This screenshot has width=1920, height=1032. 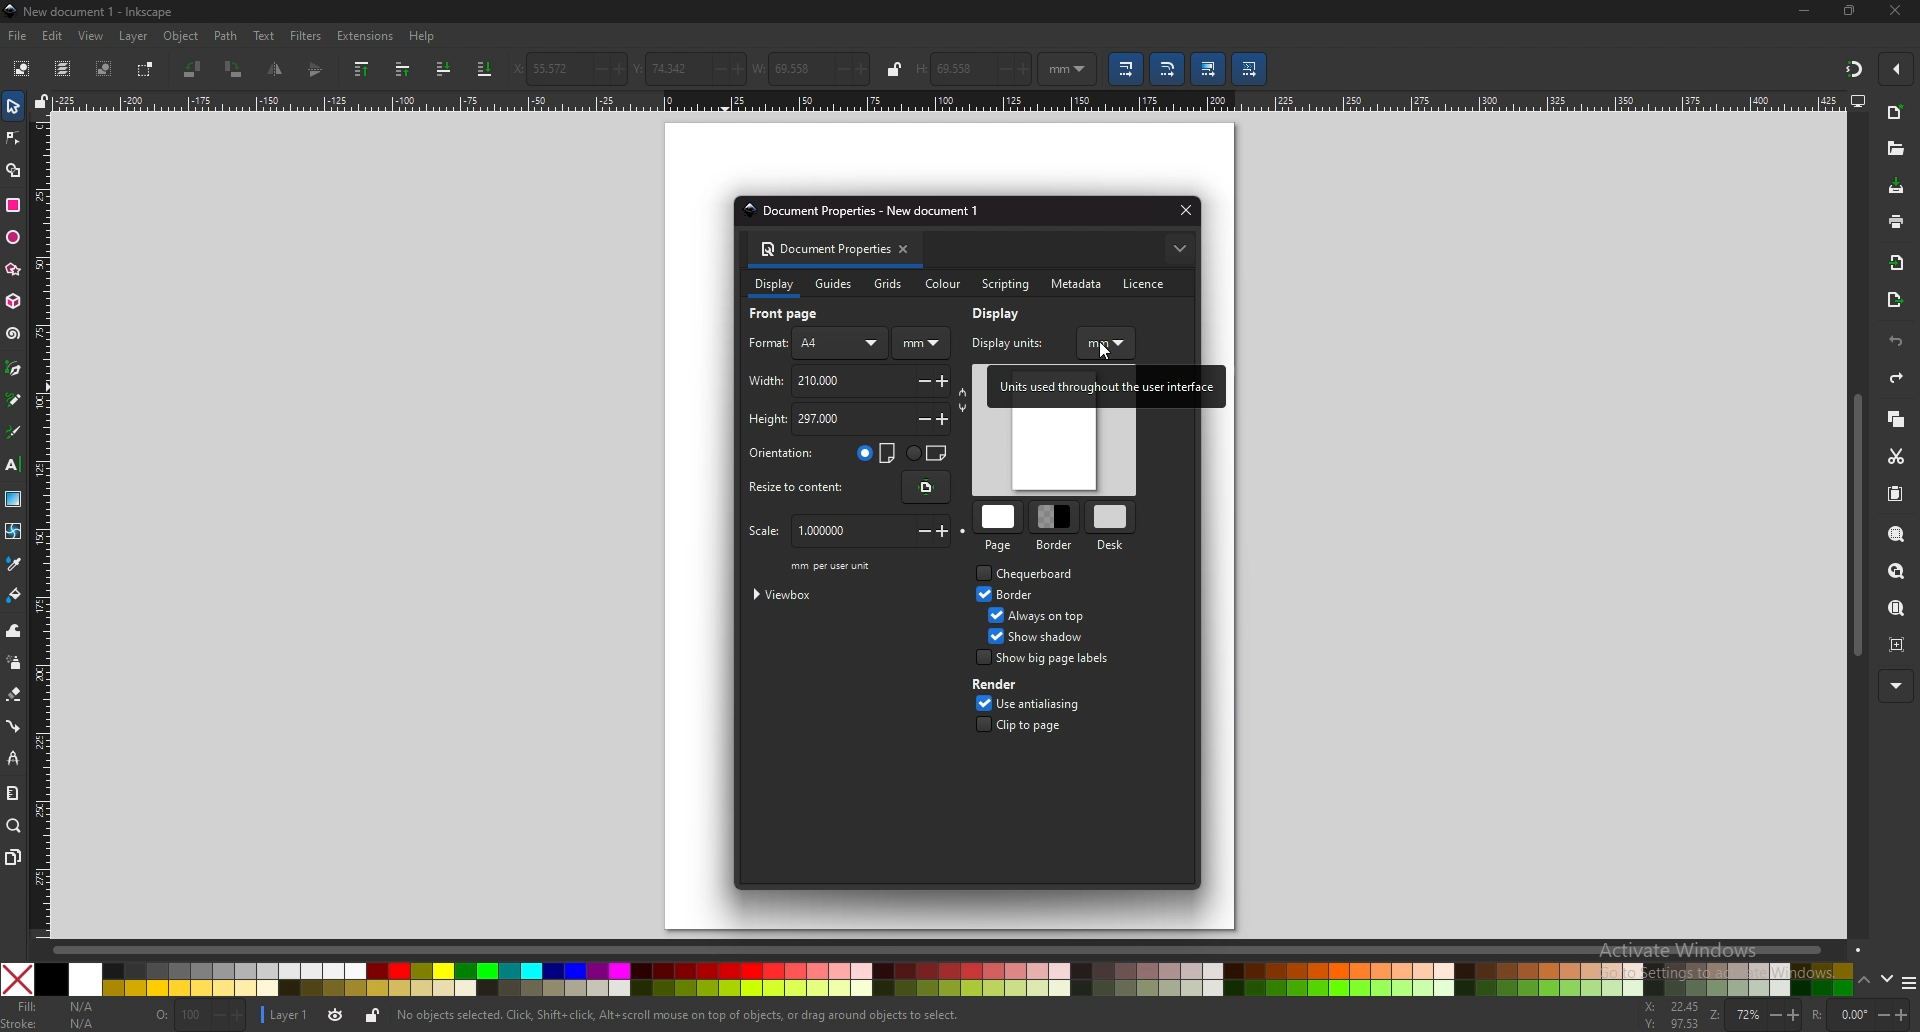 I want to click on paste, so click(x=1897, y=494).